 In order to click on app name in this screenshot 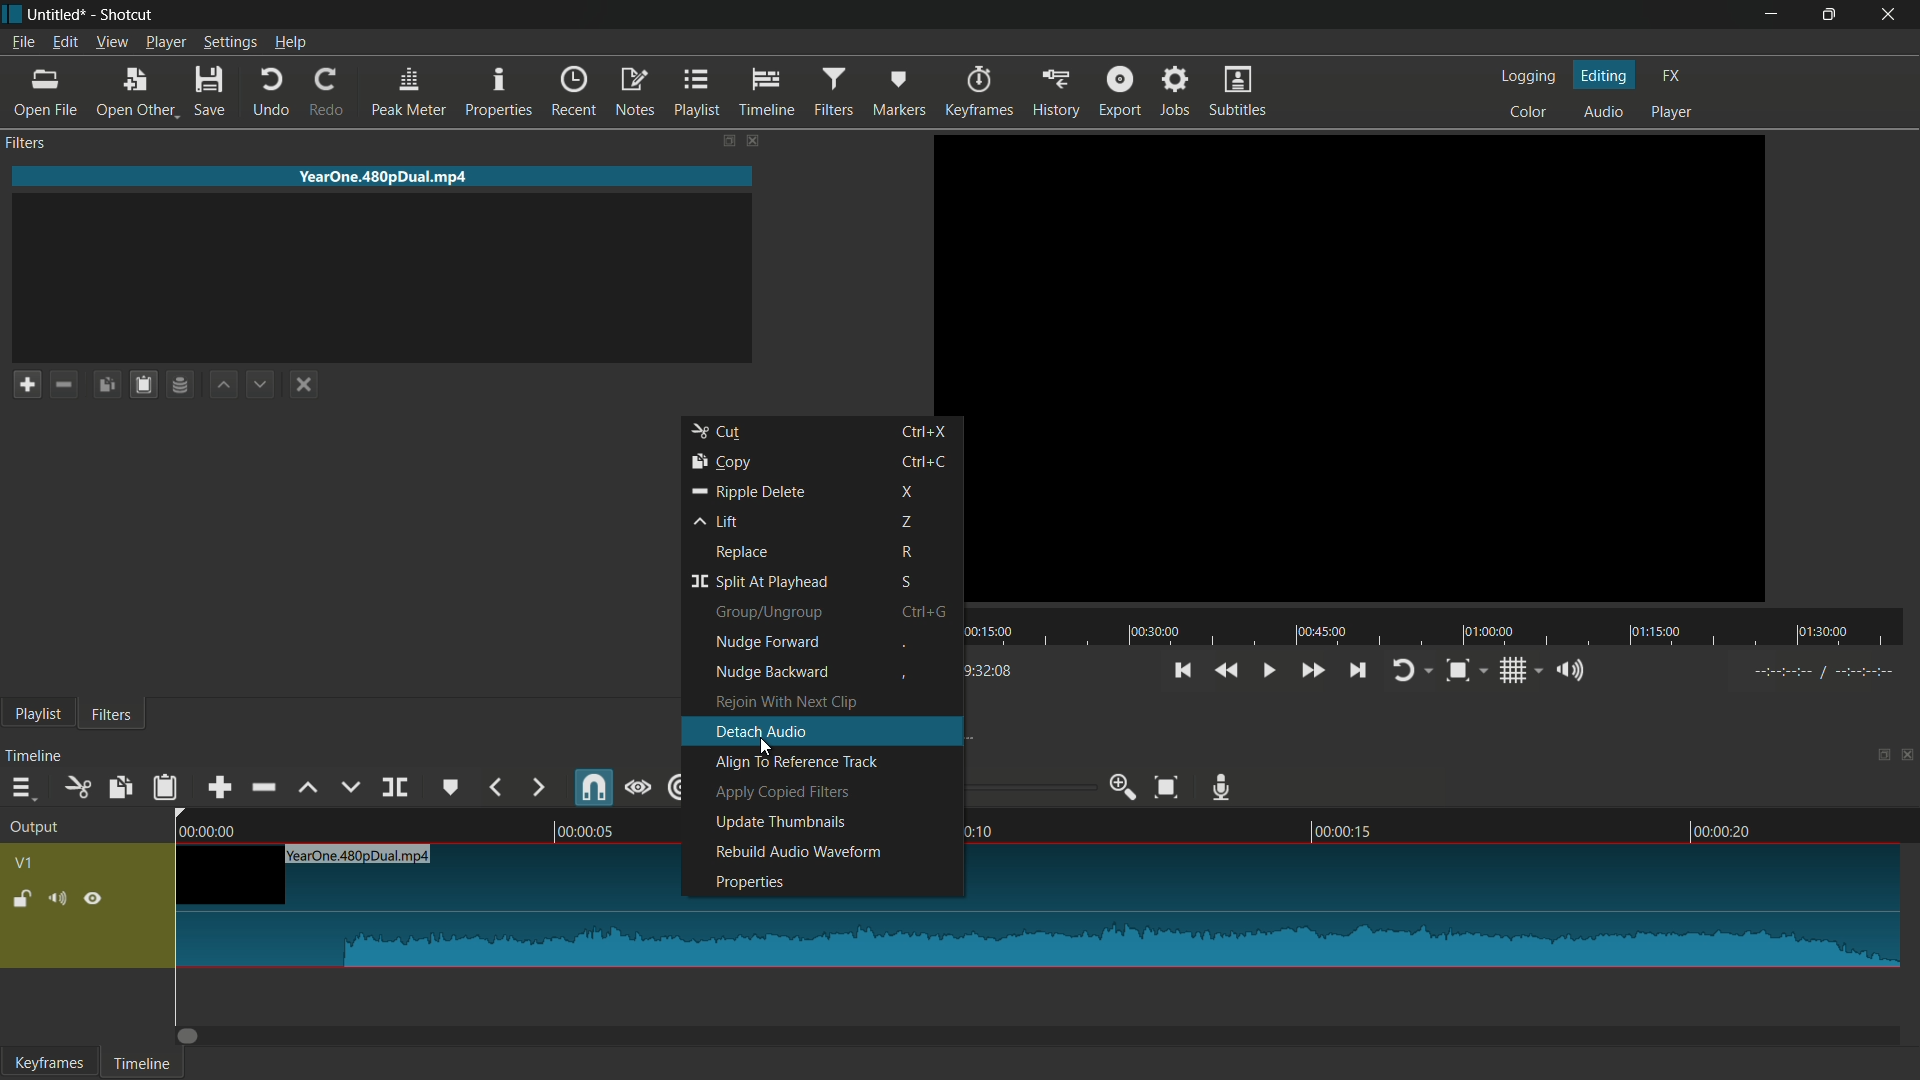, I will do `click(130, 14)`.